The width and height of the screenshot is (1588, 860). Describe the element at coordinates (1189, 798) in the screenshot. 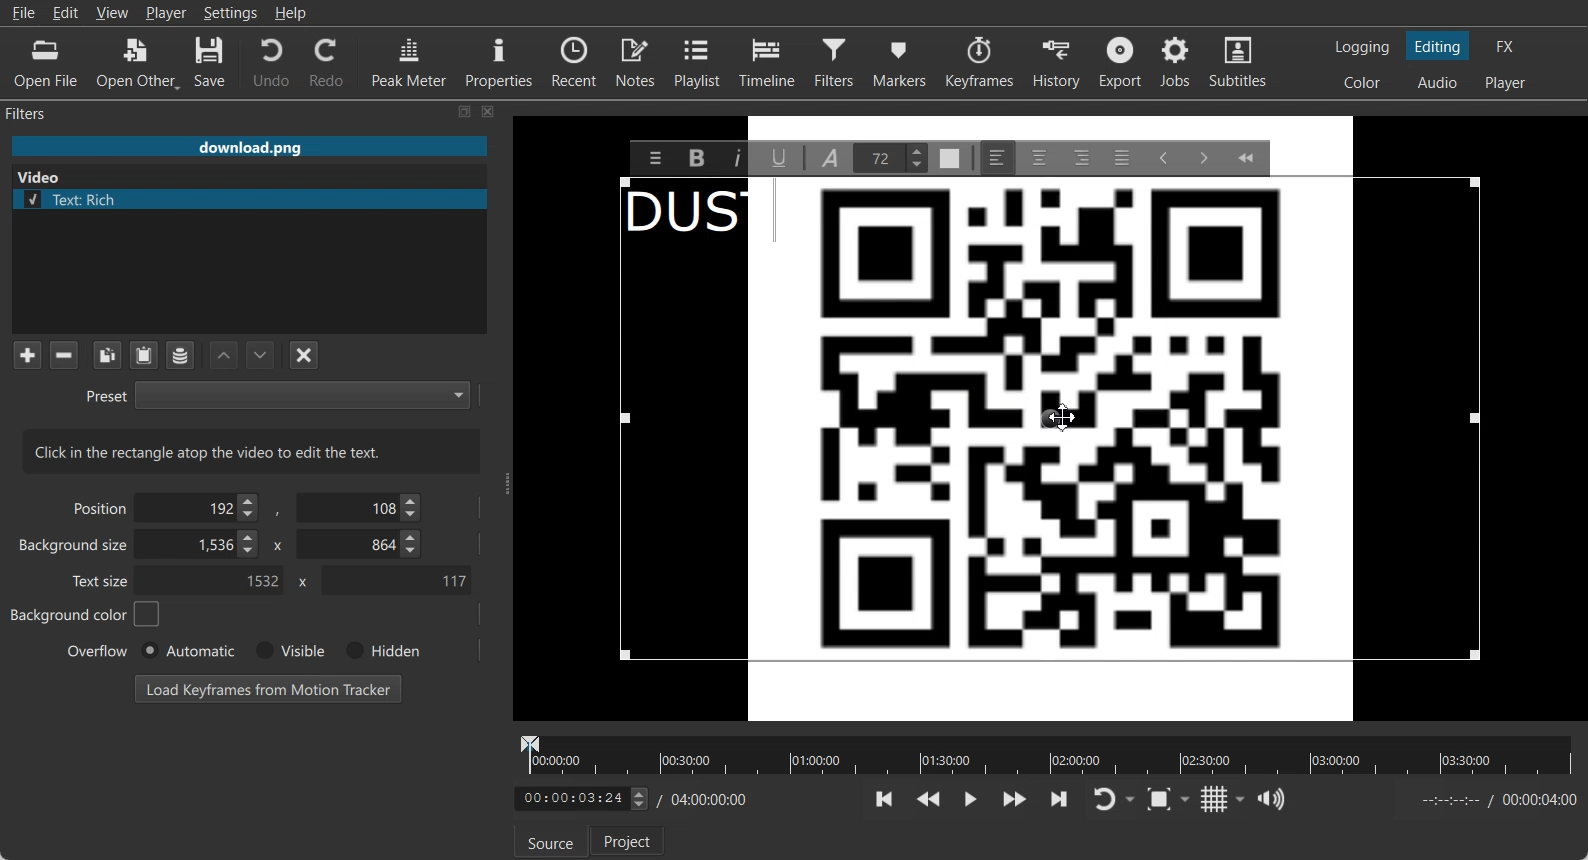

I see `Drop down box` at that location.